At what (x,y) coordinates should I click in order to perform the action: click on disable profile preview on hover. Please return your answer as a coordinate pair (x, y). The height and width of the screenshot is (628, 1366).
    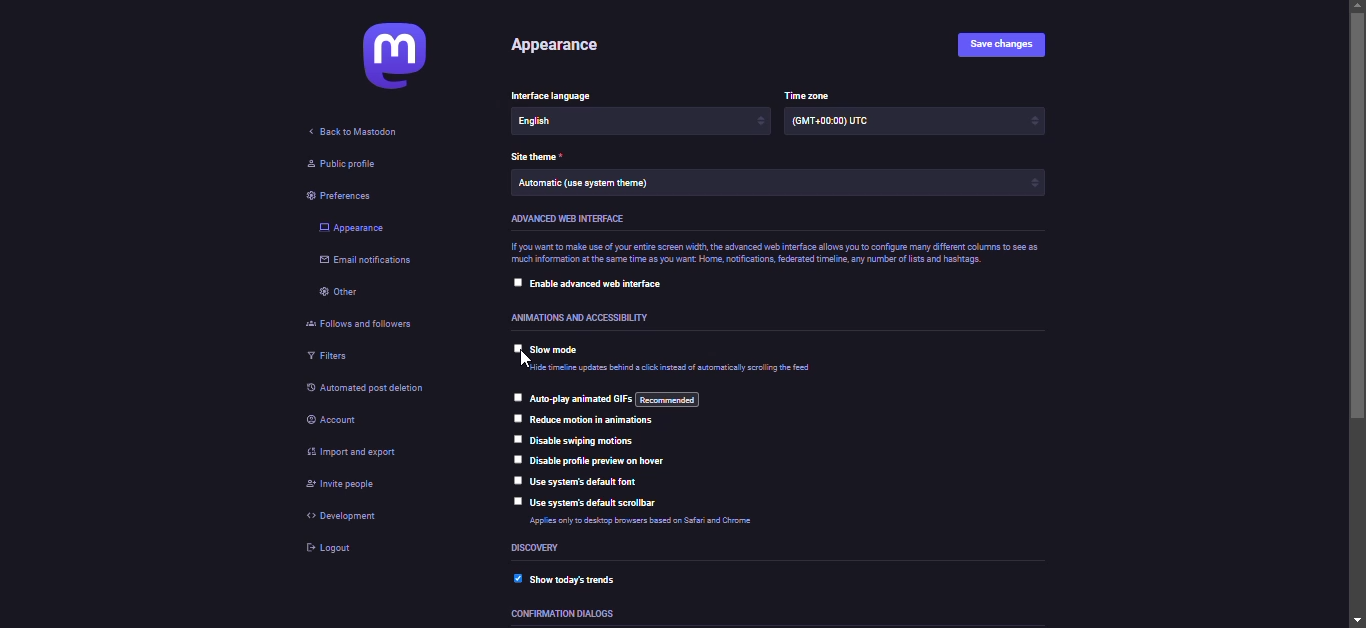
    Looking at the image, I should click on (609, 459).